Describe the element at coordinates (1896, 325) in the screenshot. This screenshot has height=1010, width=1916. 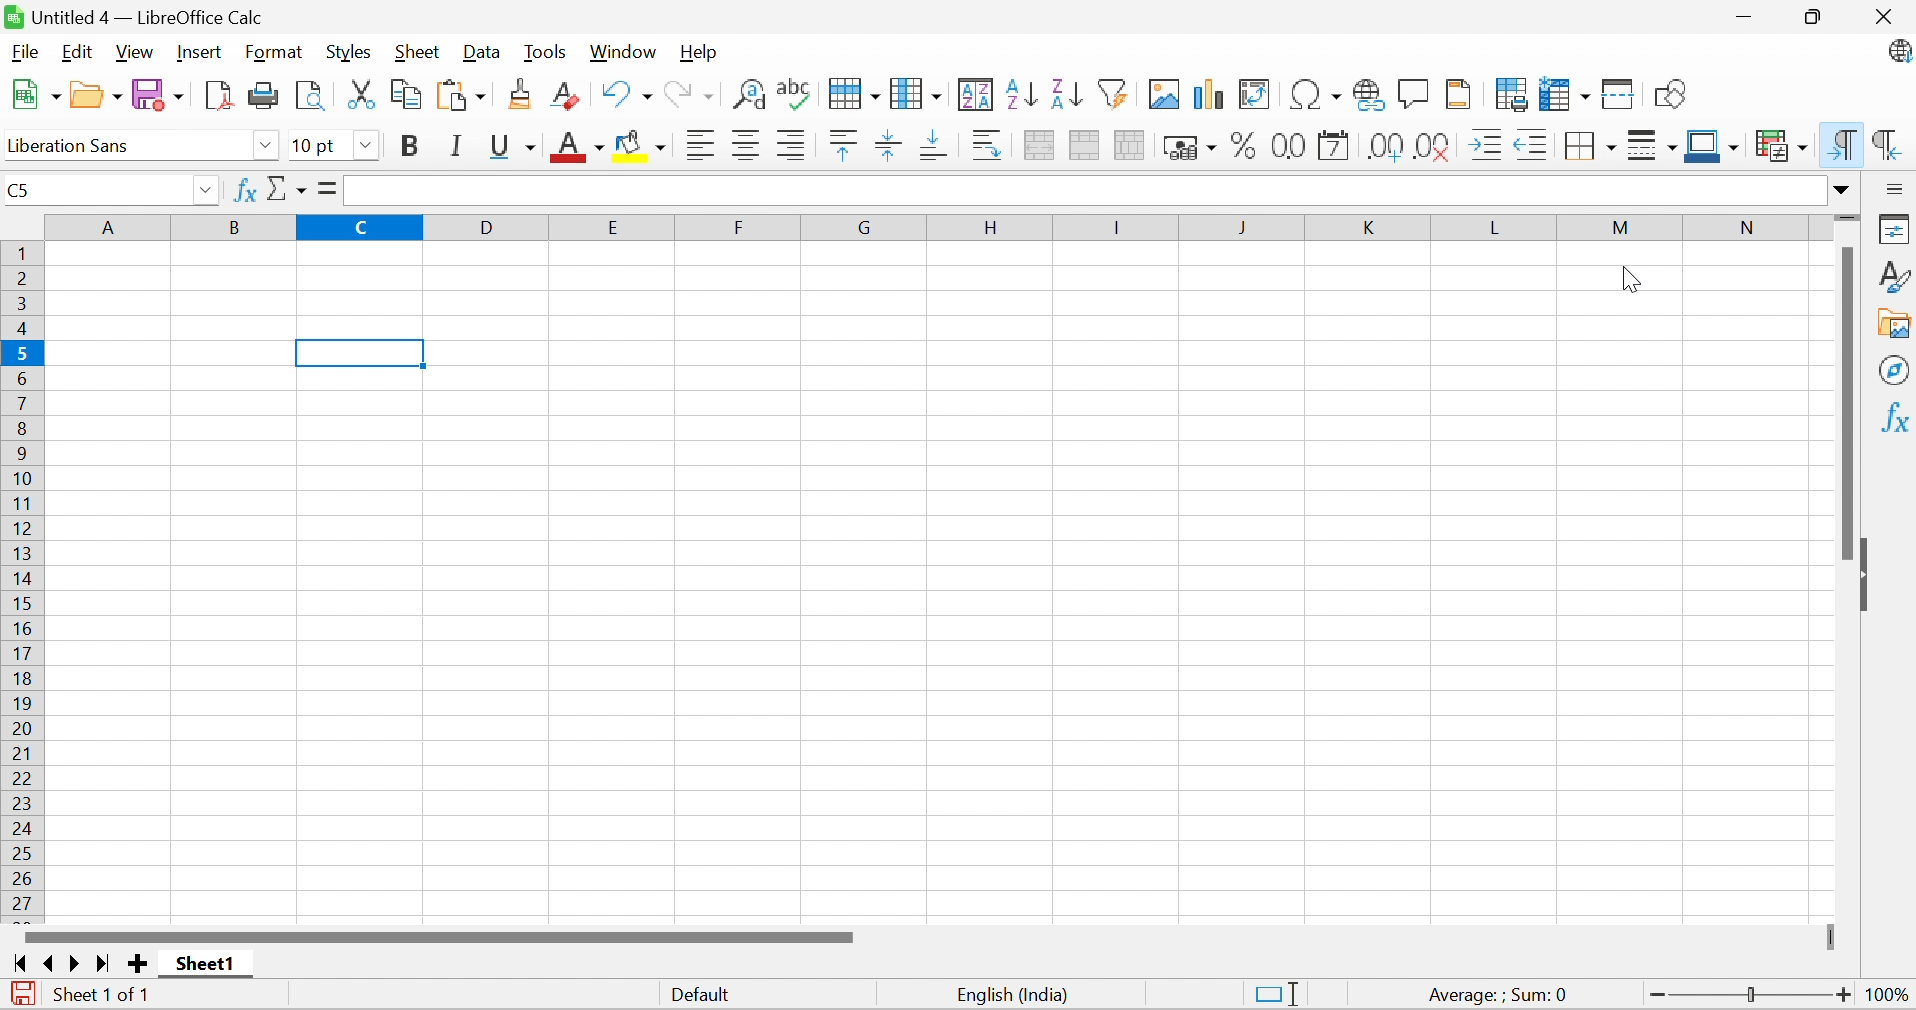
I see `Gallery` at that location.